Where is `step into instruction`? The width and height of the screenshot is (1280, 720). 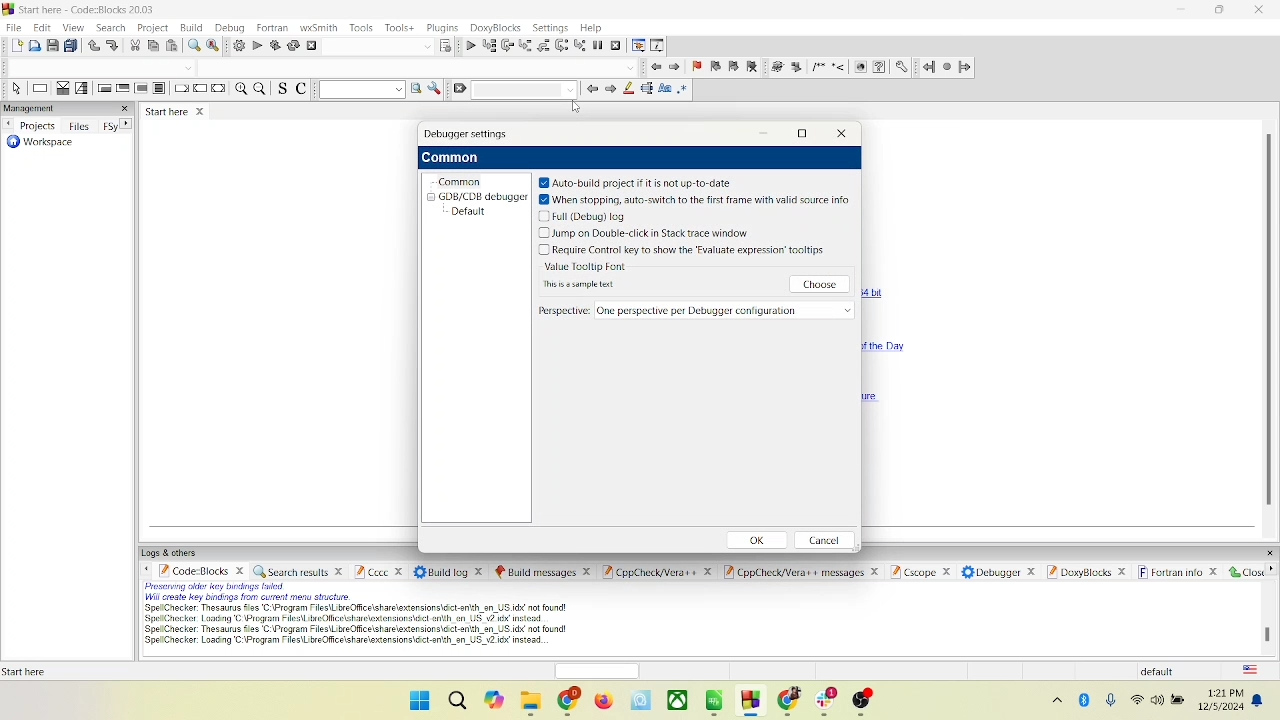
step into instruction is located at coordinates (581, 45).